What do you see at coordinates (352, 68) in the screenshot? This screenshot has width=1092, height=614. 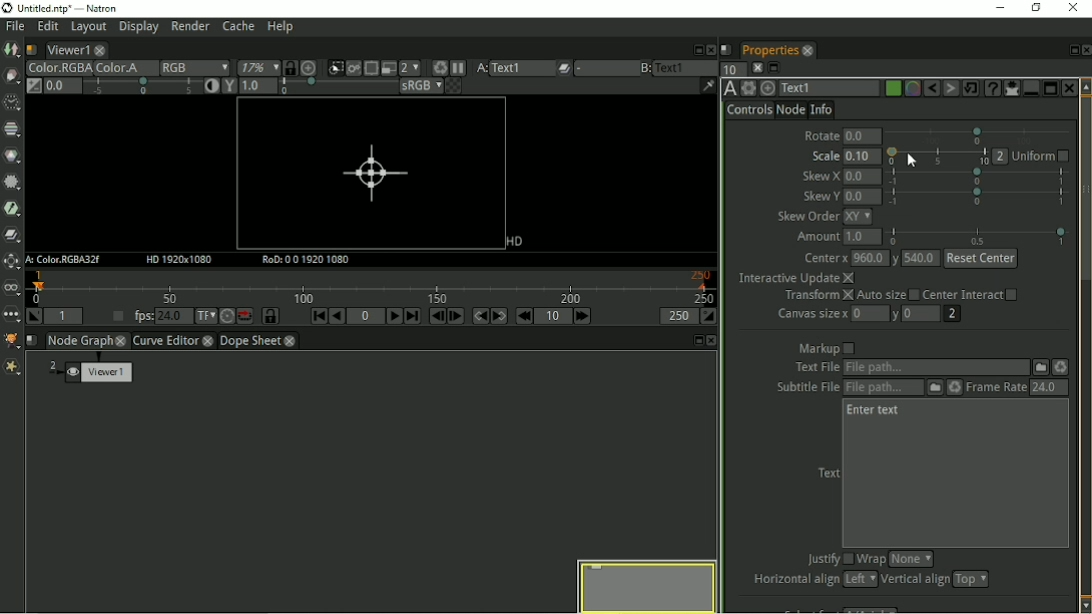 I see `Viewer will render image` at bounding box center [352, 68].